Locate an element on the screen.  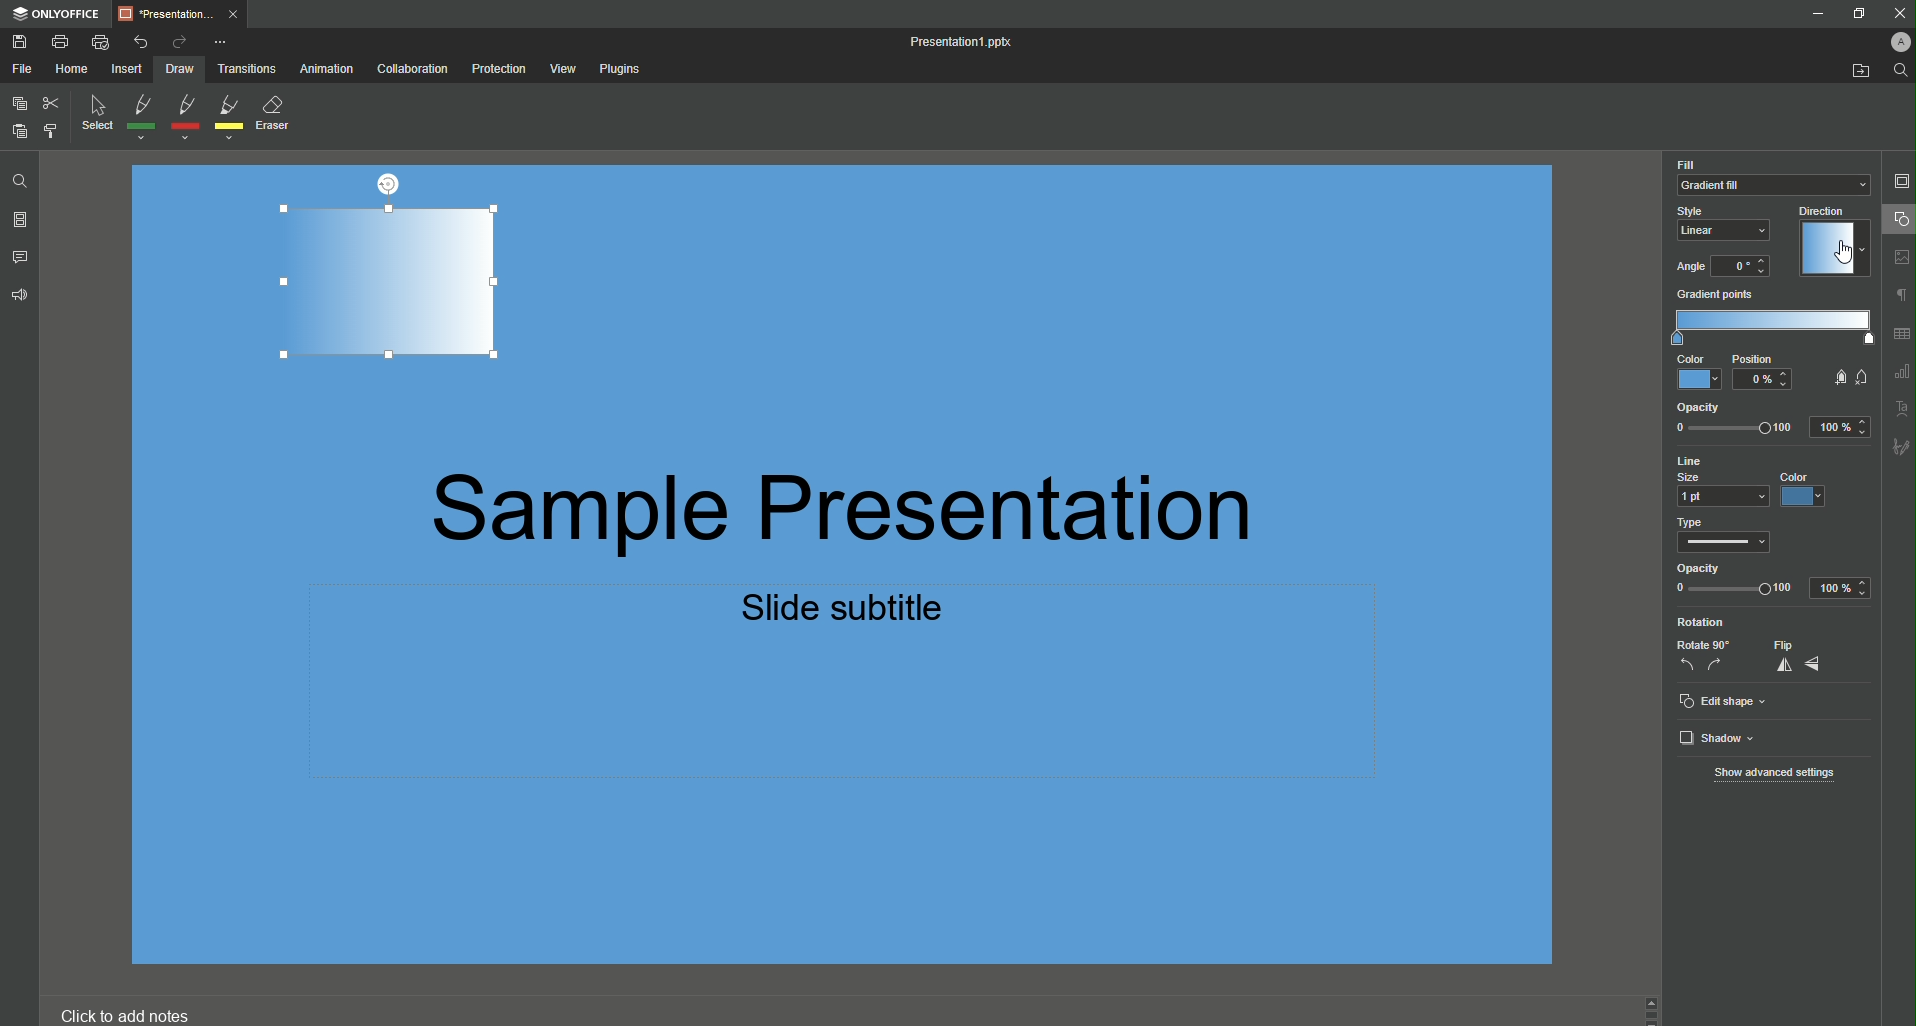
Draw is located at coordinates (179, 71).